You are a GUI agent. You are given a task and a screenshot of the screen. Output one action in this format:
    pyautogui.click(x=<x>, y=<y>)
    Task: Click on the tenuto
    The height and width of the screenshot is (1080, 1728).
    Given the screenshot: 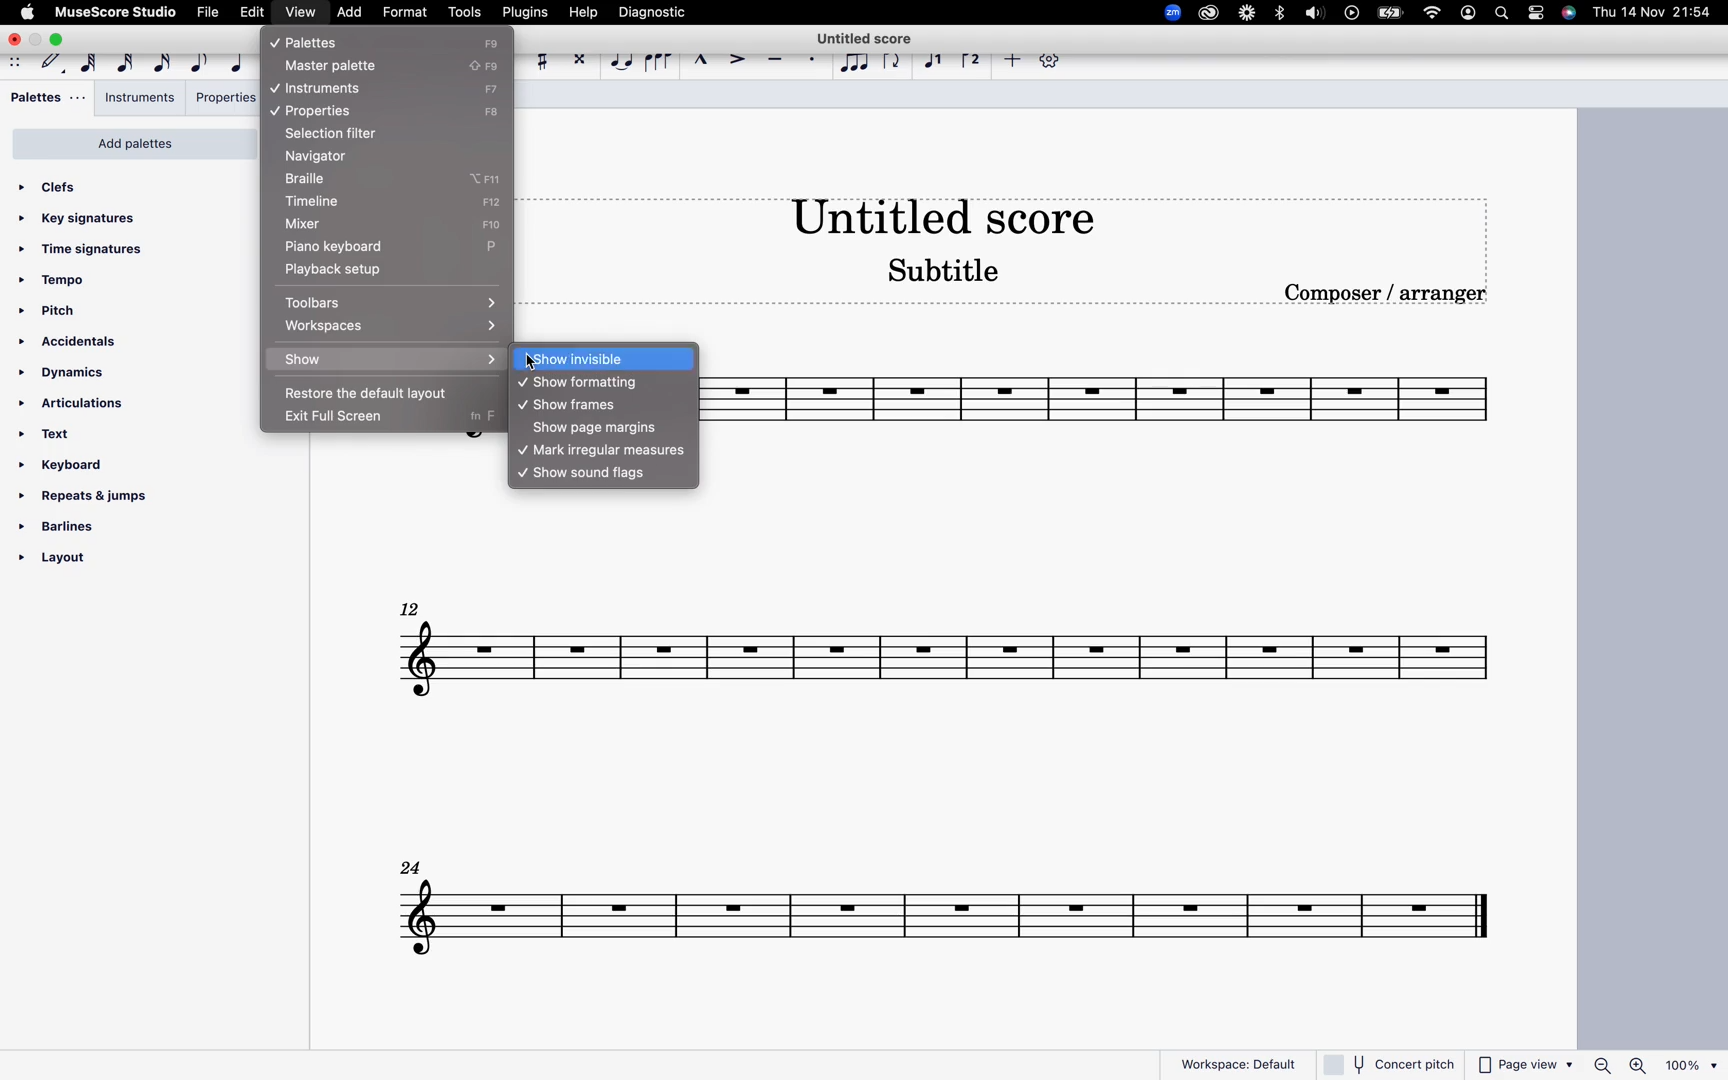 What is the action you would take?
    pyautogui.click(x=775, y=60)
    